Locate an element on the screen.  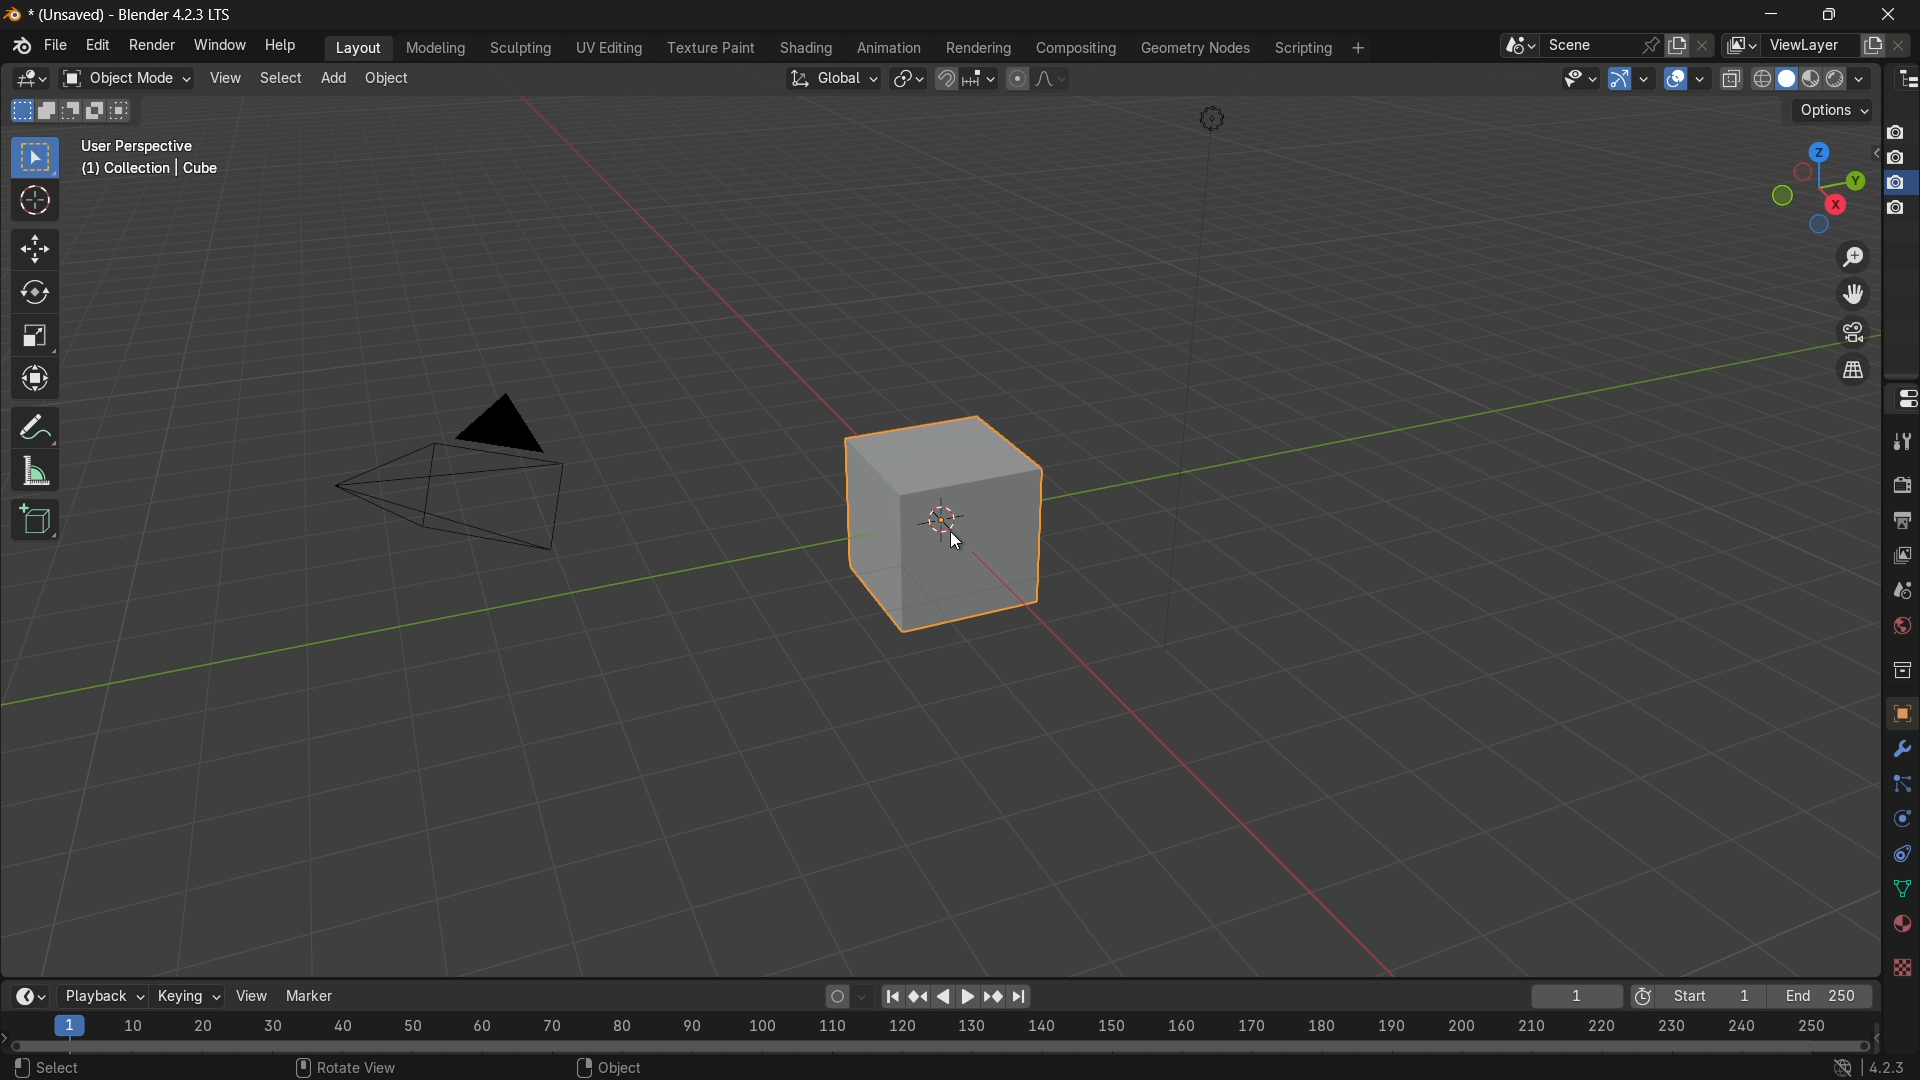
object is located at coordinates (975, 531).